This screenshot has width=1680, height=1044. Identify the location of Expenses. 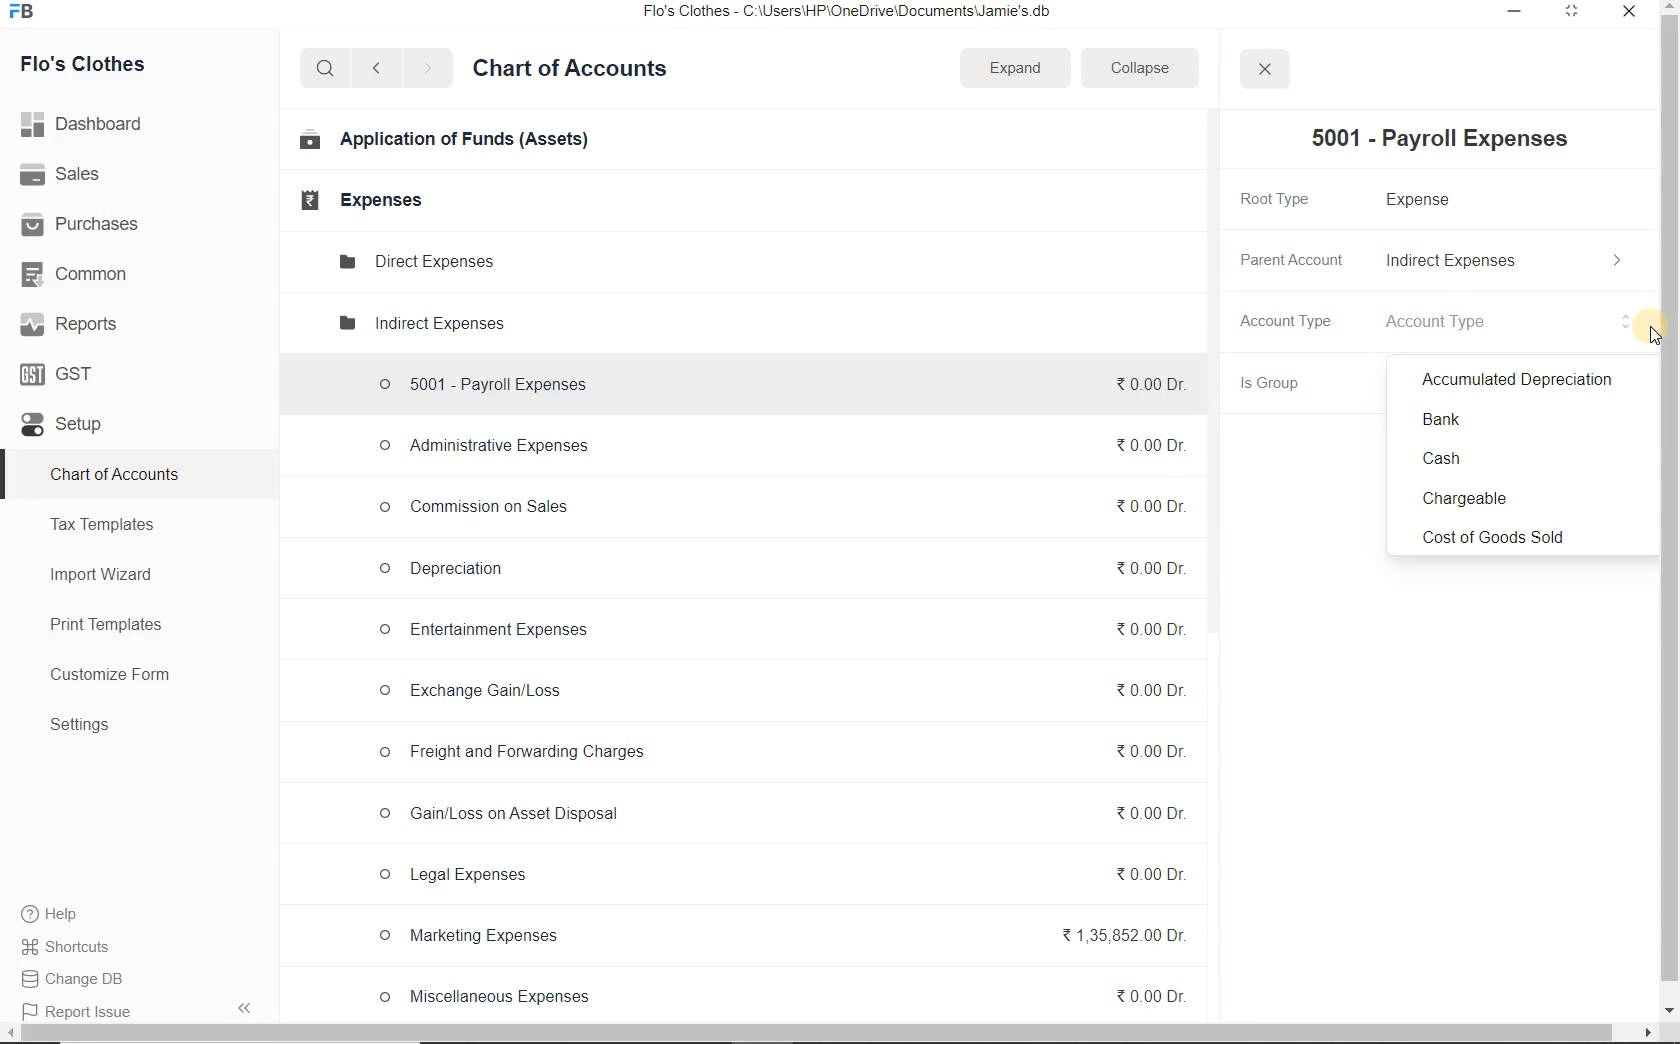
(355, 200).